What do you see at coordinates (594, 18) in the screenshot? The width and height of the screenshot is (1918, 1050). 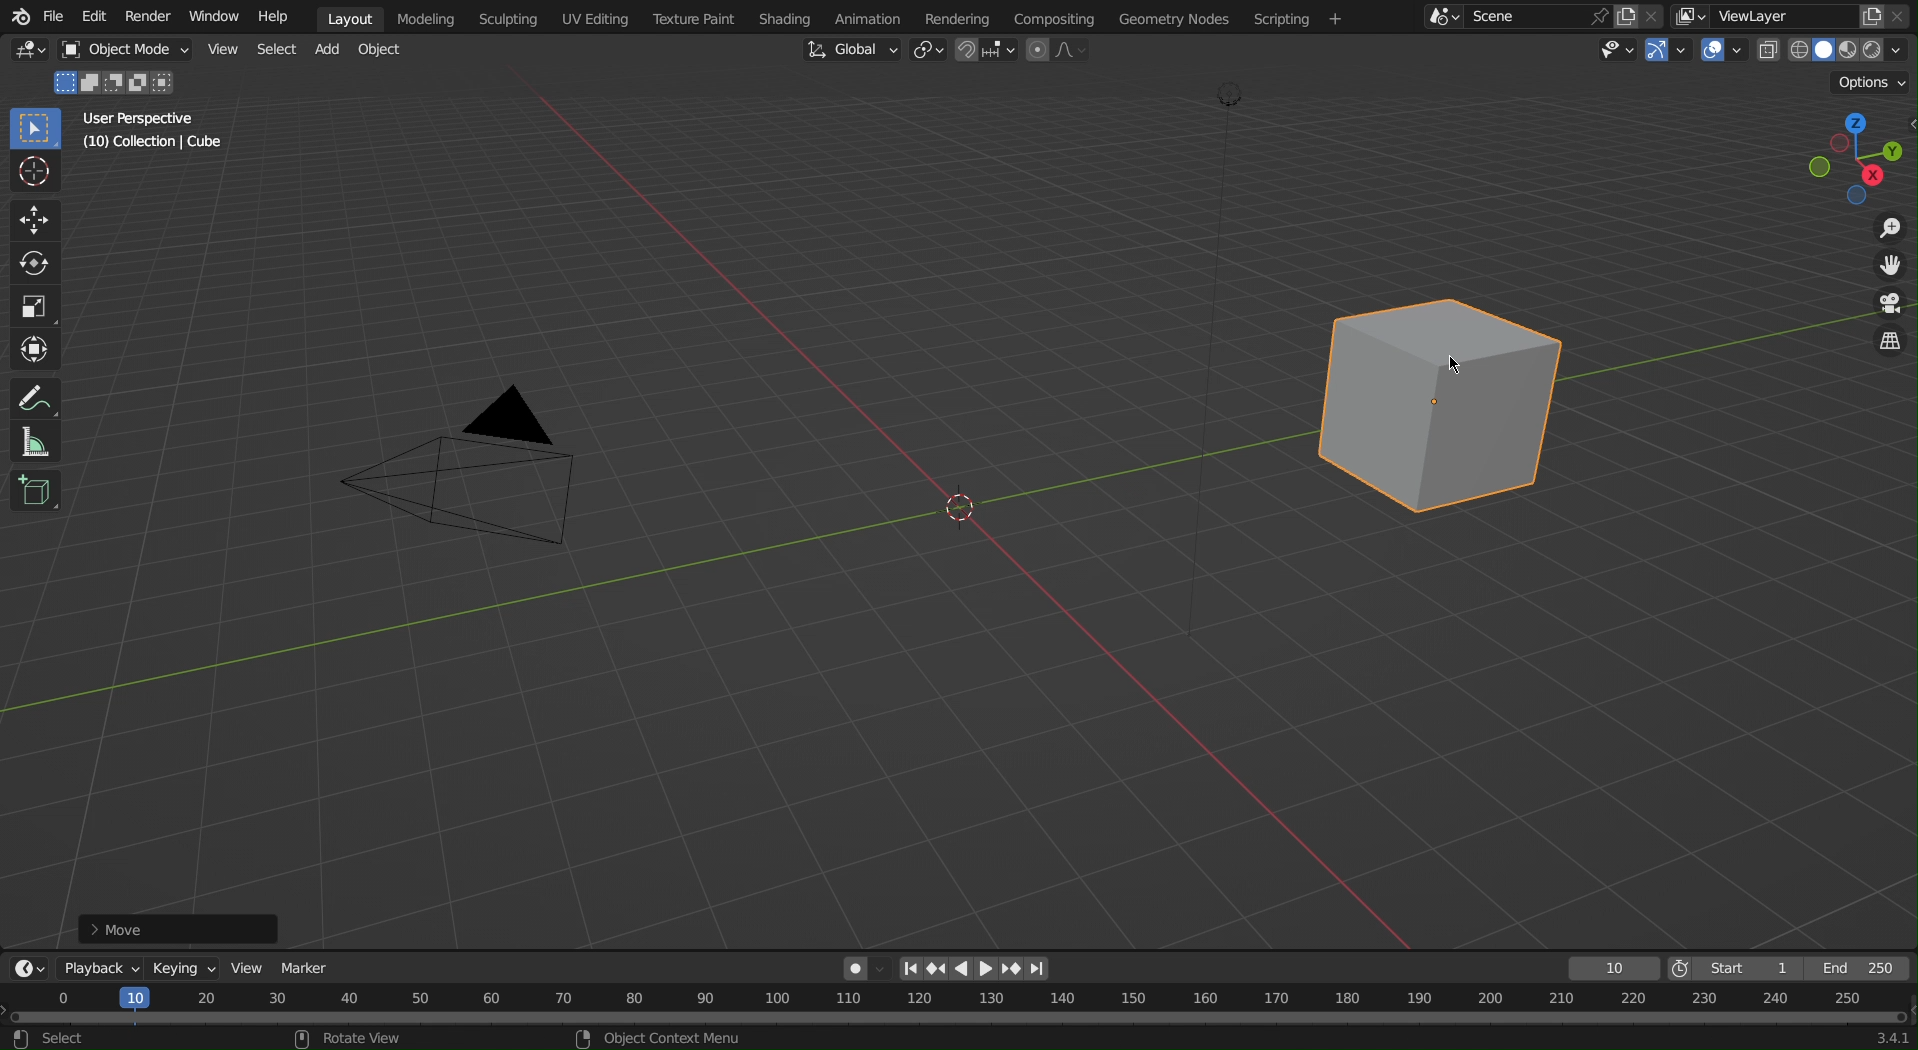 I see `UV Editing` at bounding box center [594, 18].